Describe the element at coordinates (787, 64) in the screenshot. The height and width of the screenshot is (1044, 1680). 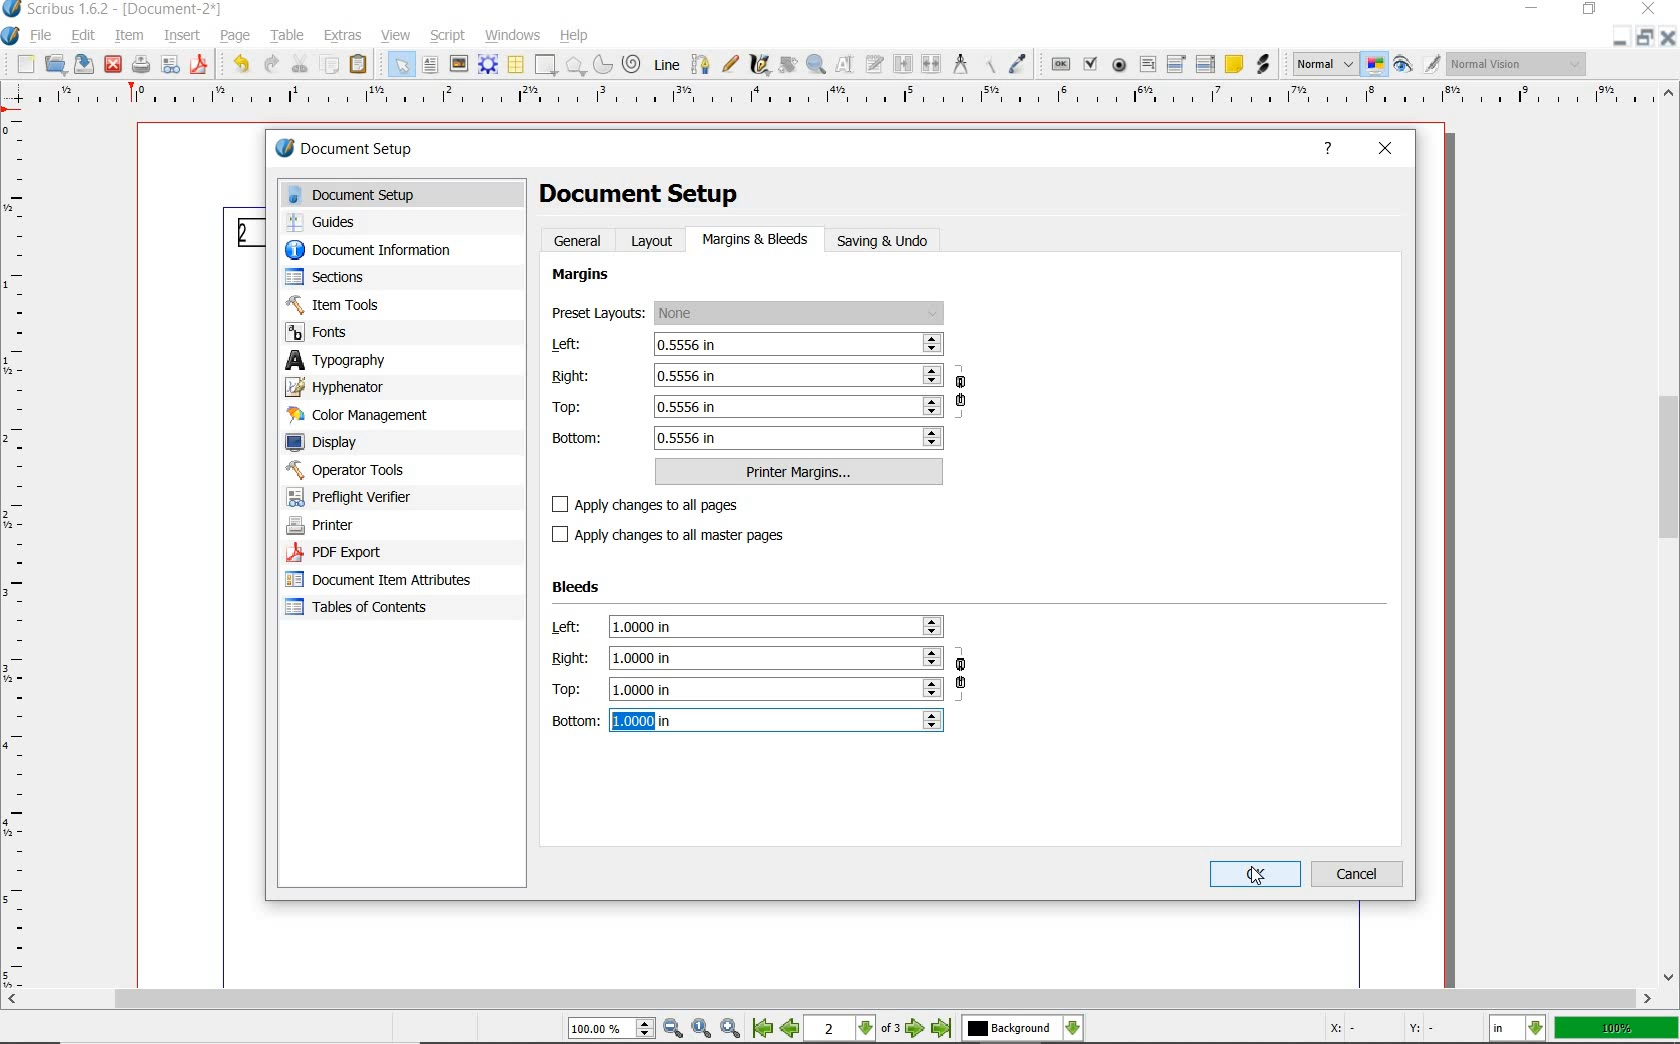
I see `rotate item` at that location.